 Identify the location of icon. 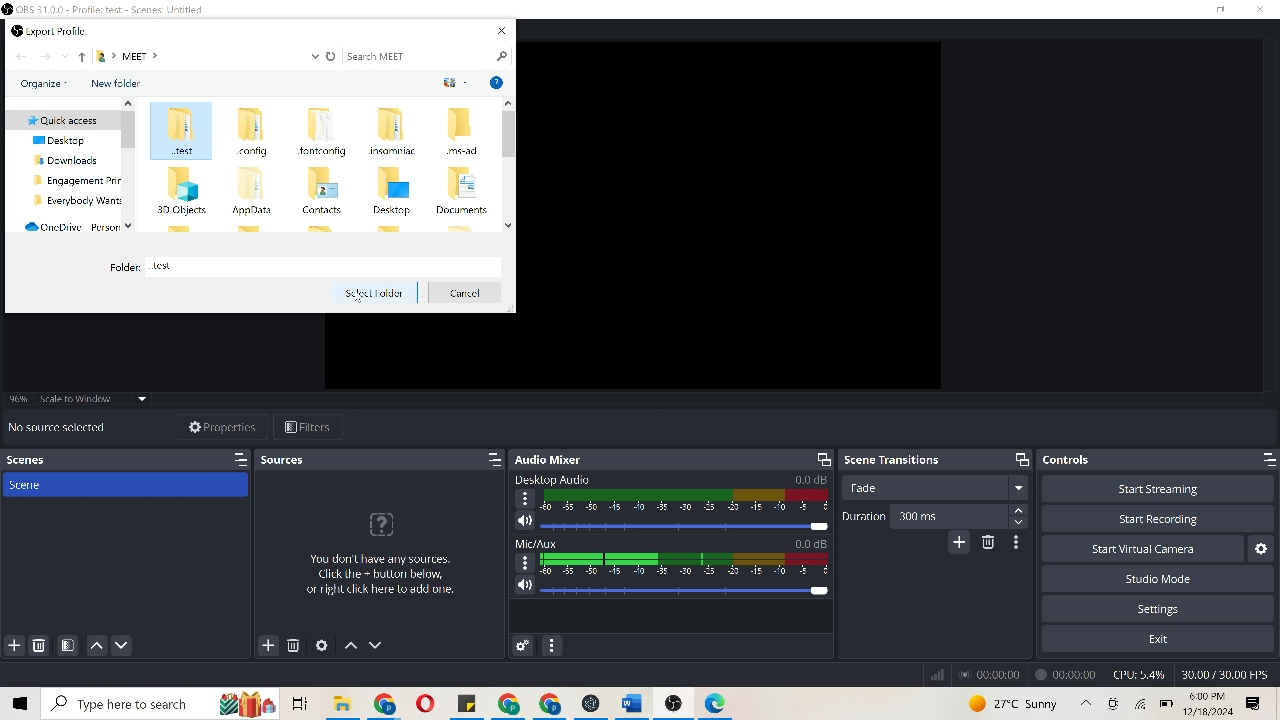
(678, 703).